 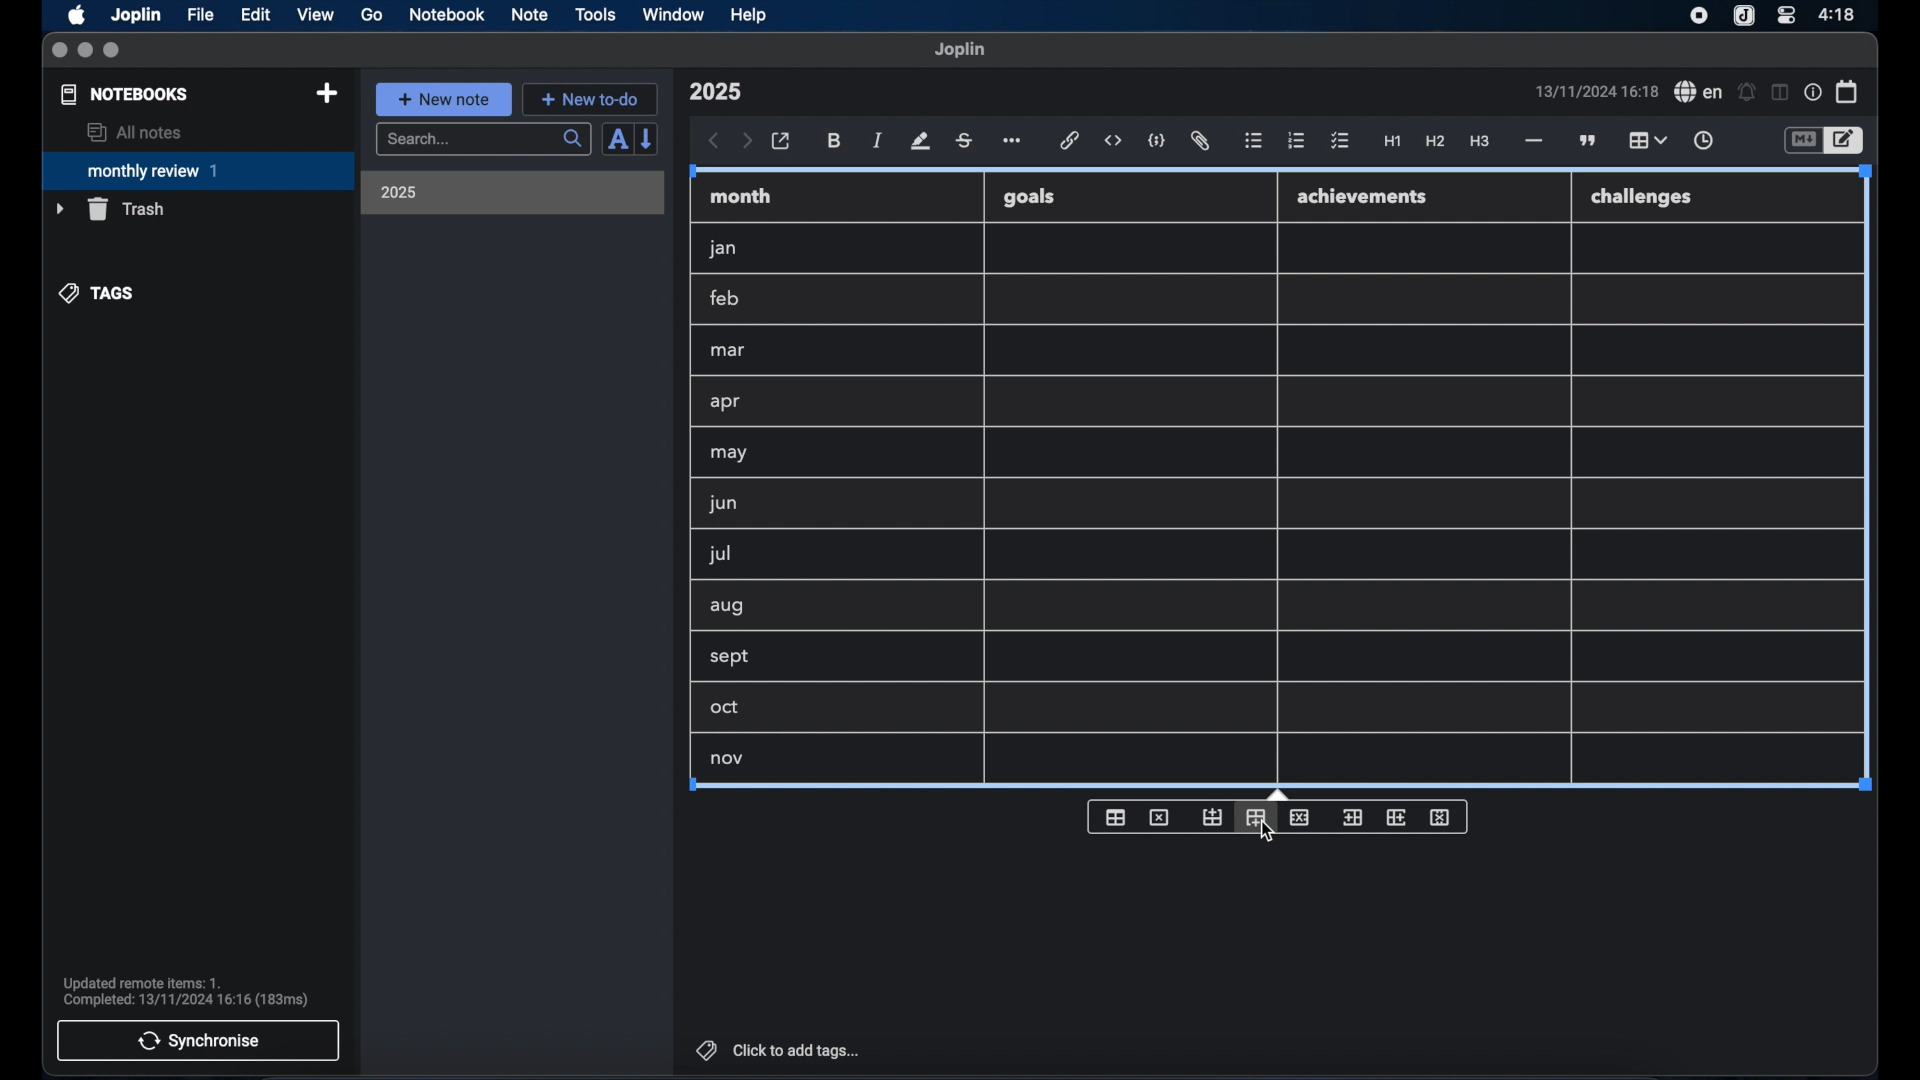 I want to click on file, so click(x=200, y=15).